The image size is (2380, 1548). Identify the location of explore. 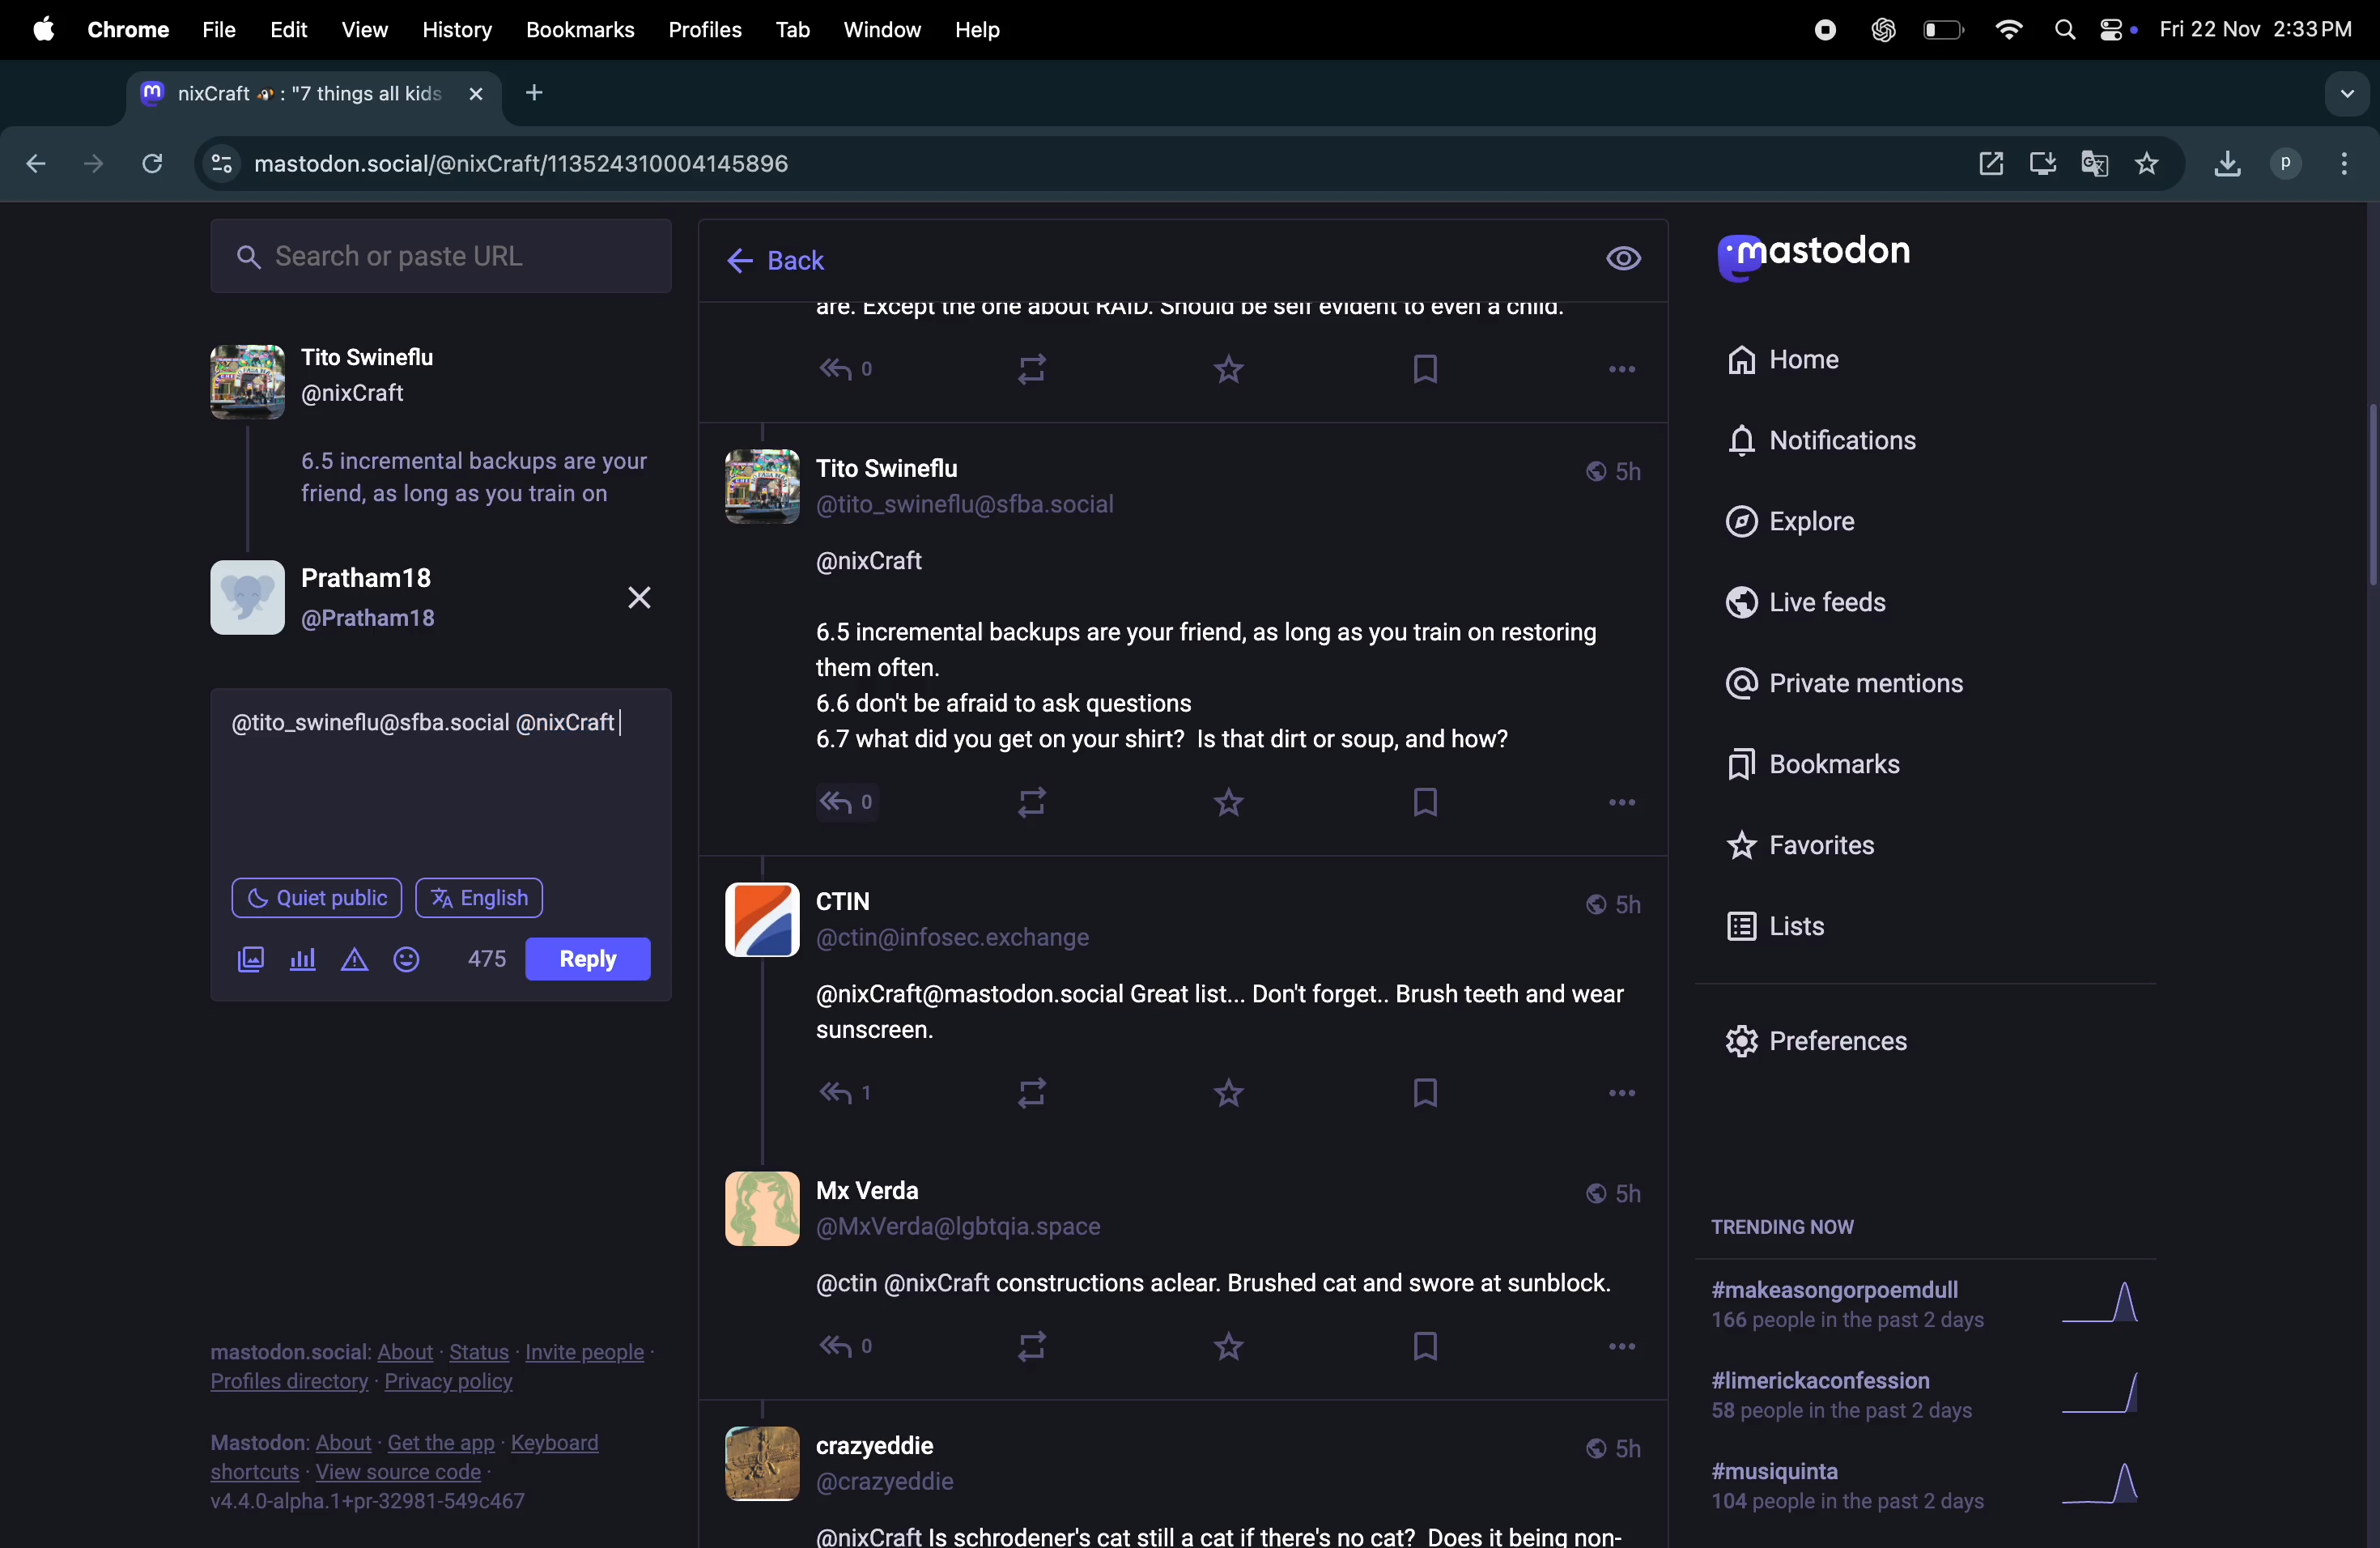
(1827, 519).